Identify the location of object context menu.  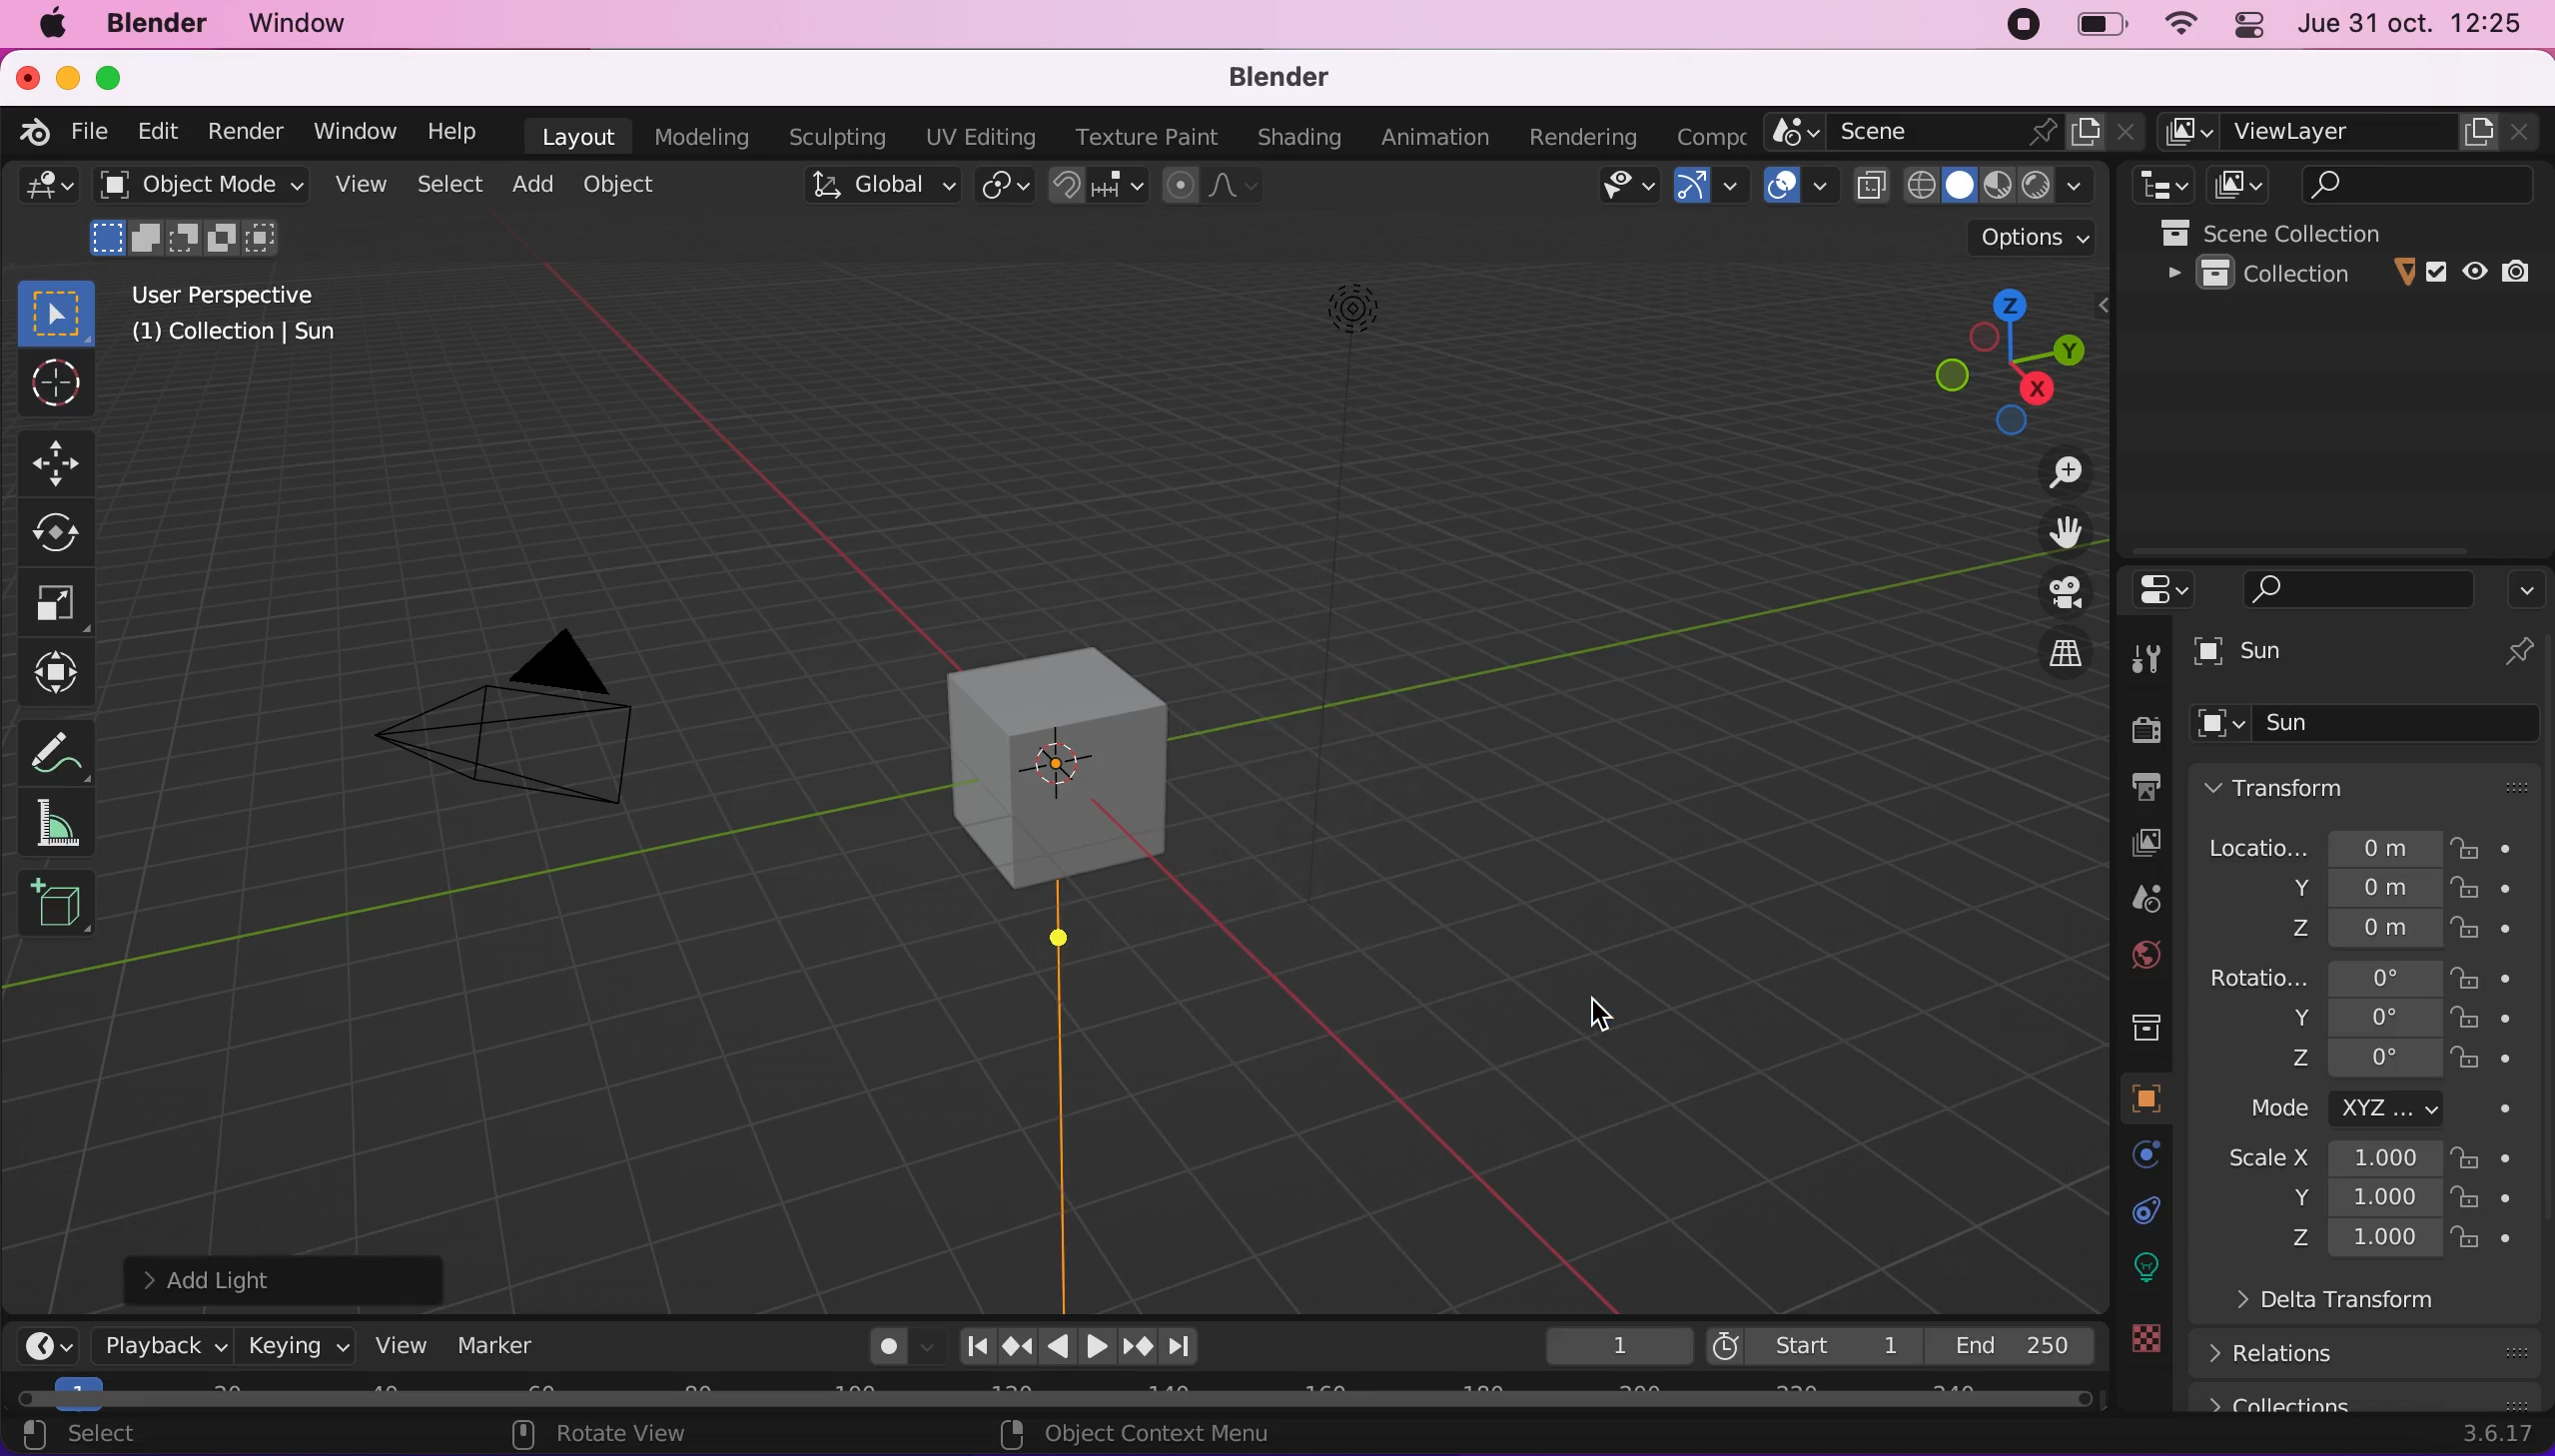
(1127, 1434).